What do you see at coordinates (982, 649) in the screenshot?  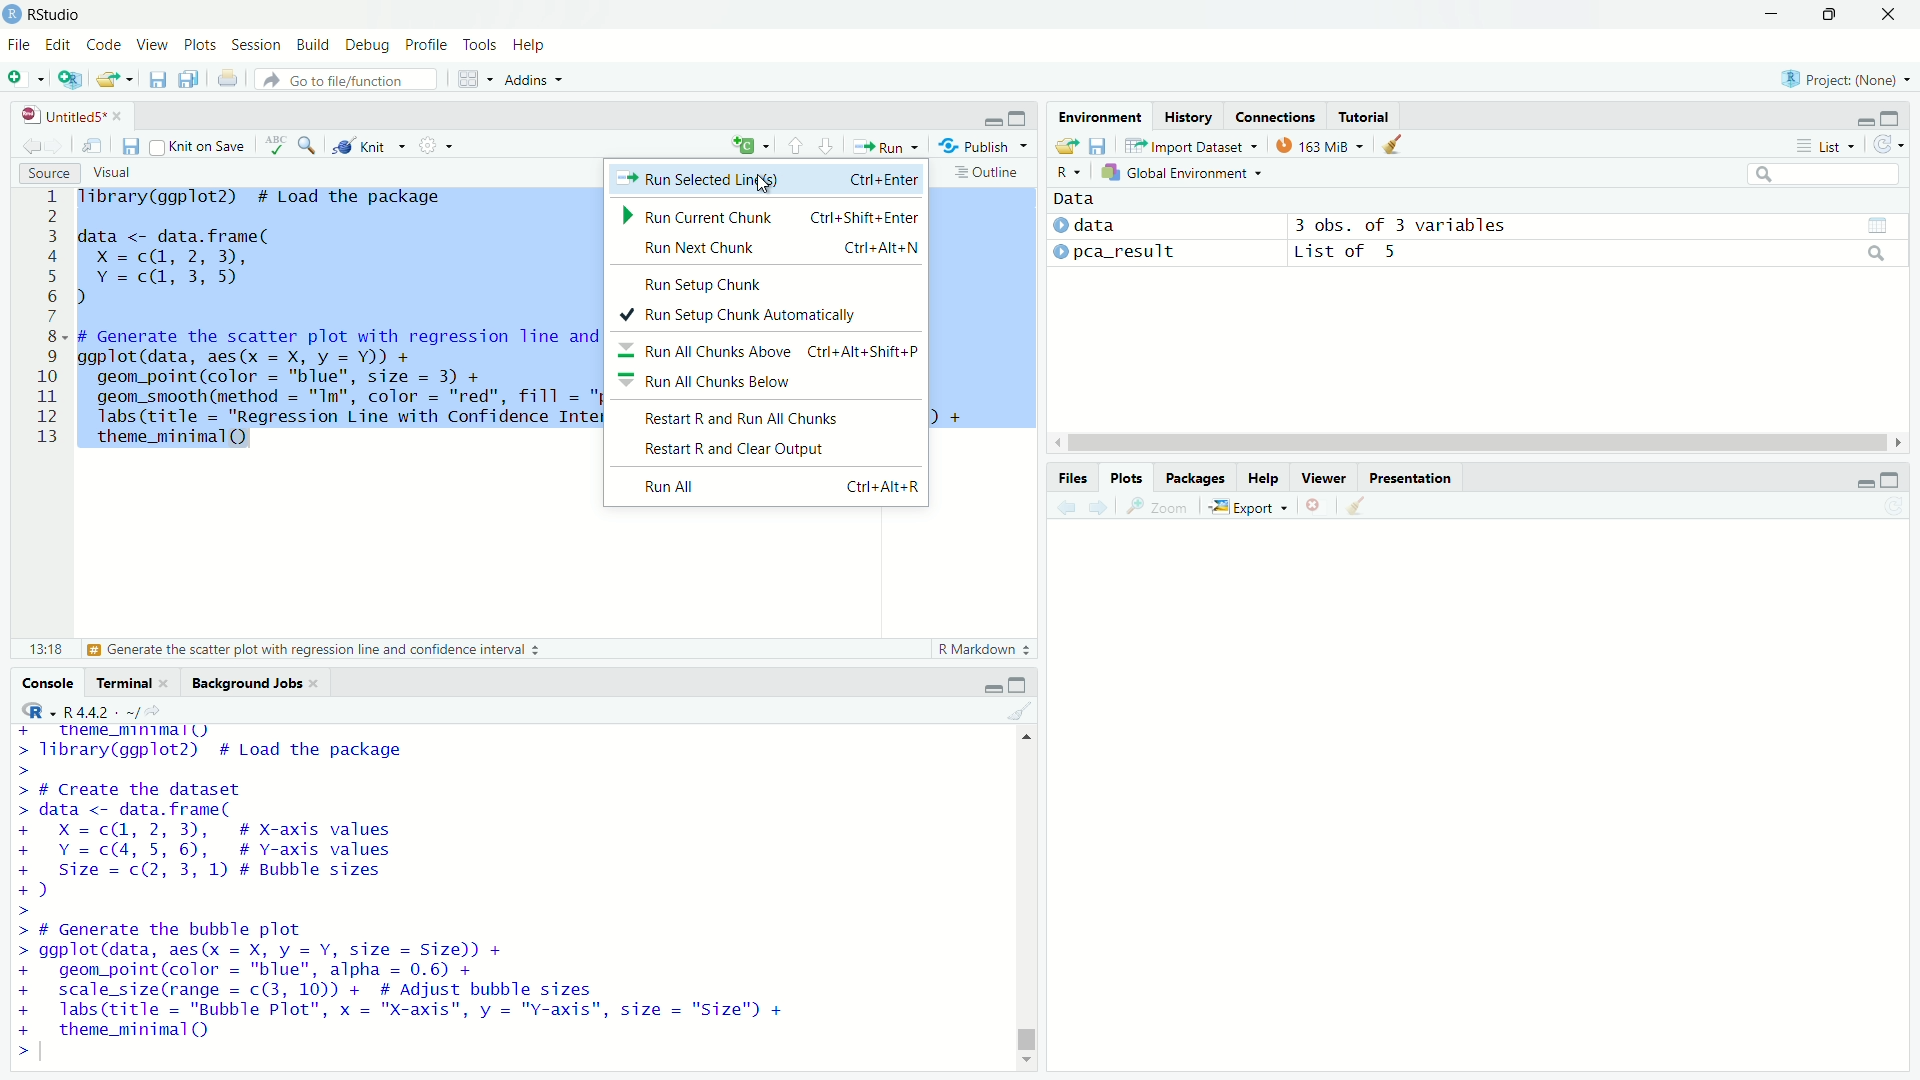 I see `R Markdown` at bounding box center [982, 649].